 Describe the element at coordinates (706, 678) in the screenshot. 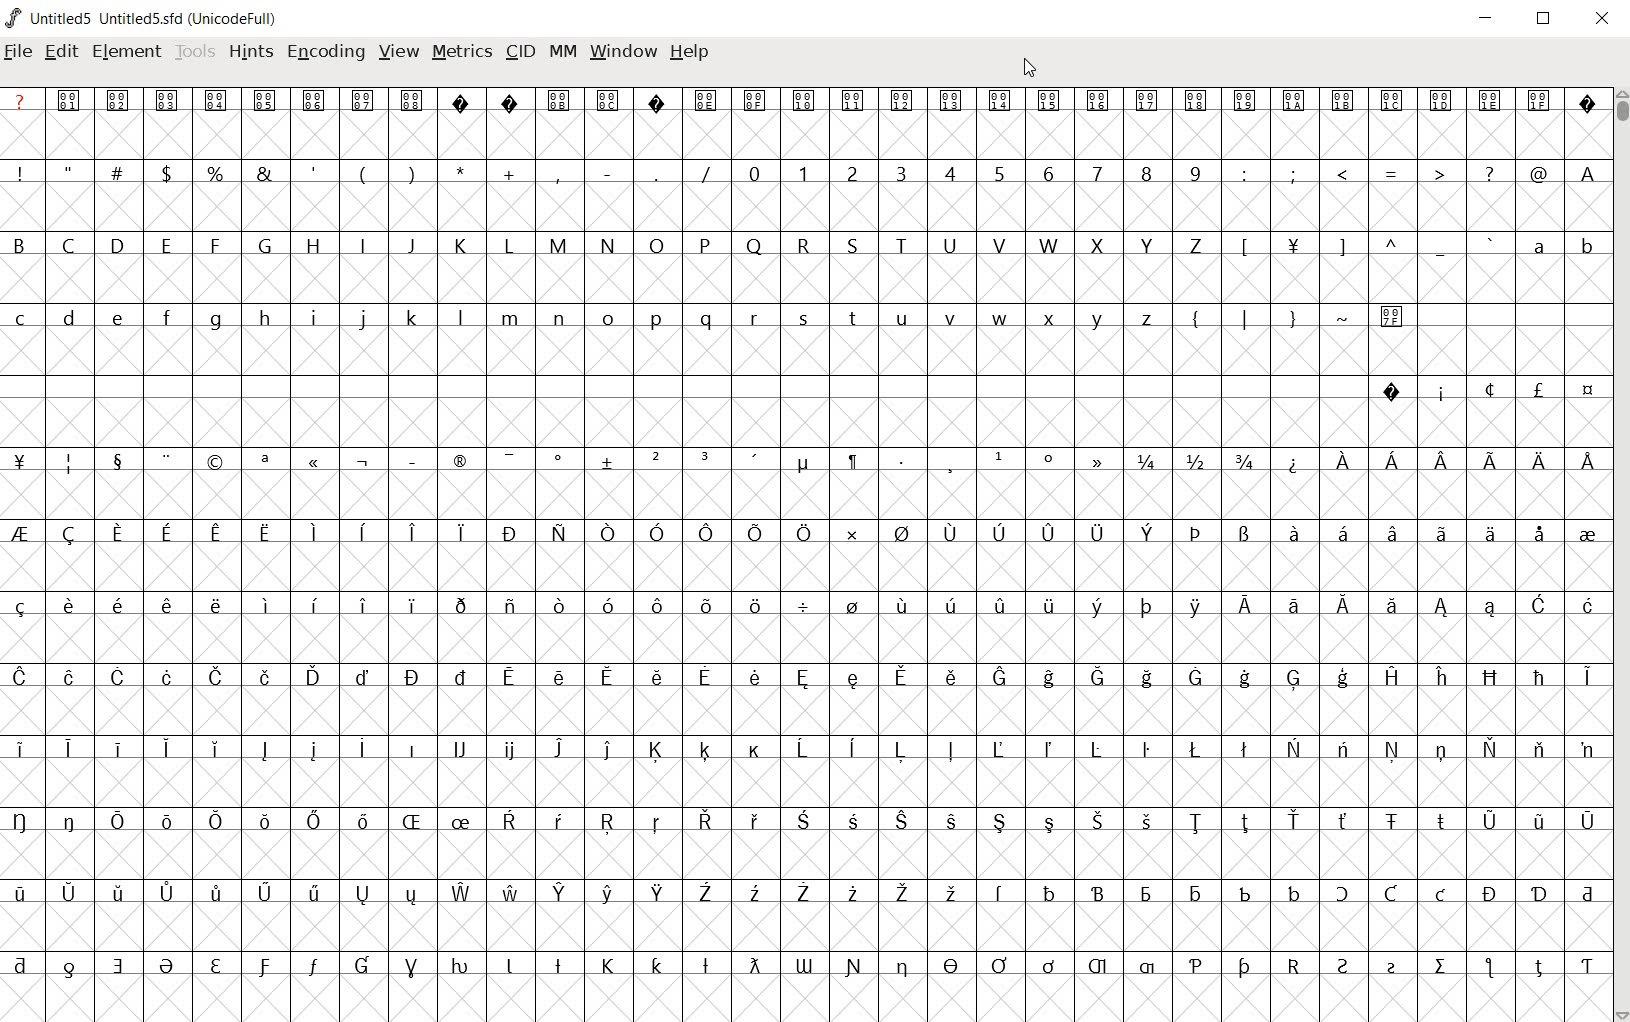

I see `Symbol` at that location.